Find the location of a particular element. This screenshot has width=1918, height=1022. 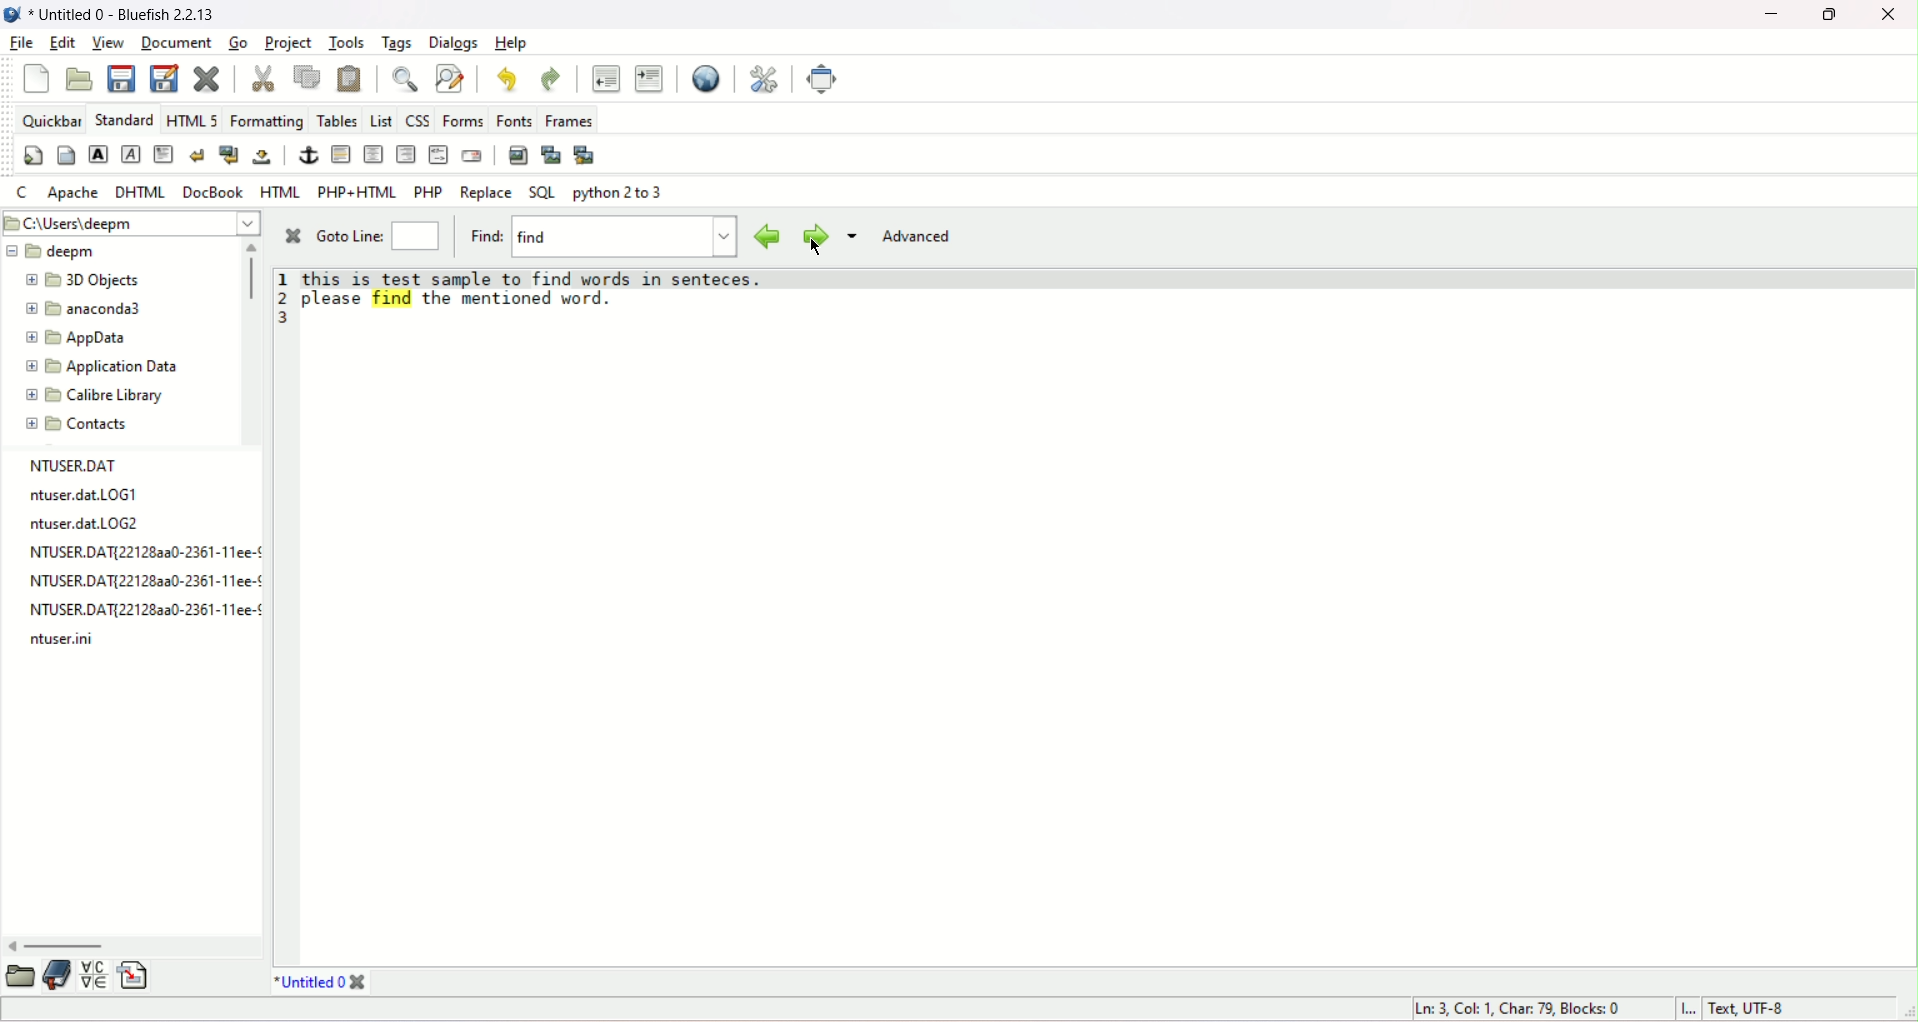

undo is located at coordinates (506, 80).